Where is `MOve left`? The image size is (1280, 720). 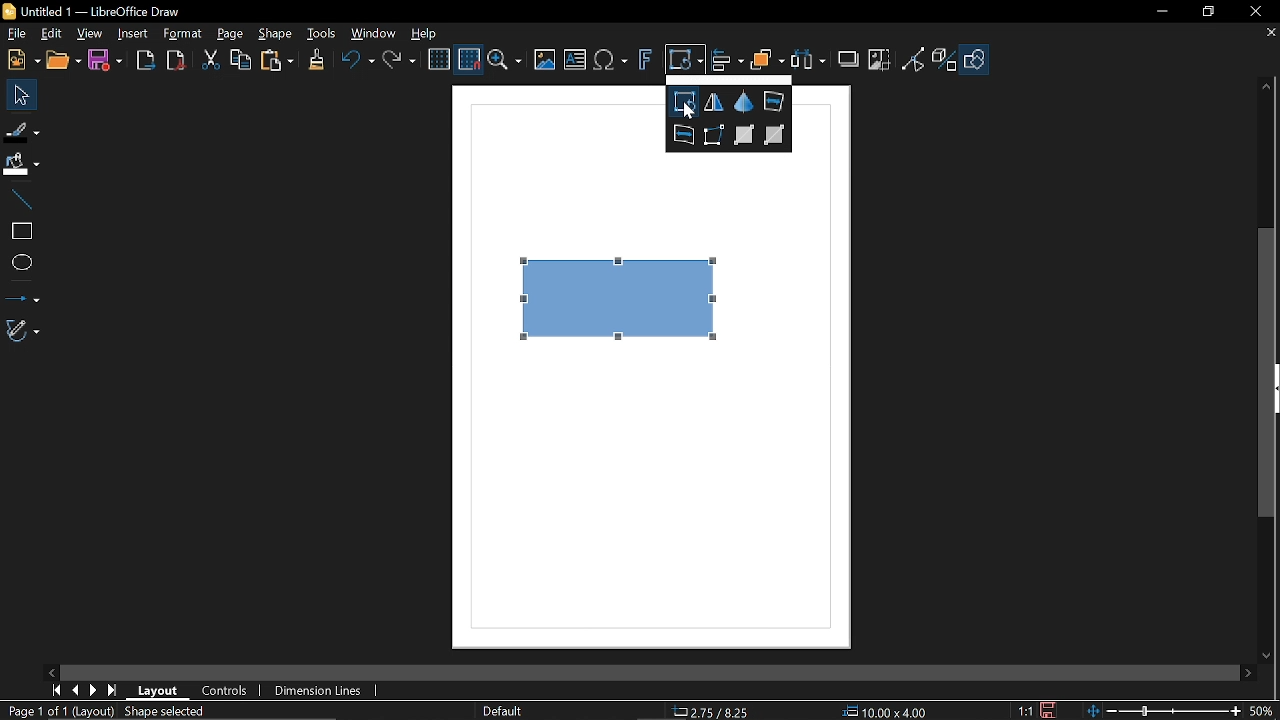 MOve left is located at coordinates (52, 671).